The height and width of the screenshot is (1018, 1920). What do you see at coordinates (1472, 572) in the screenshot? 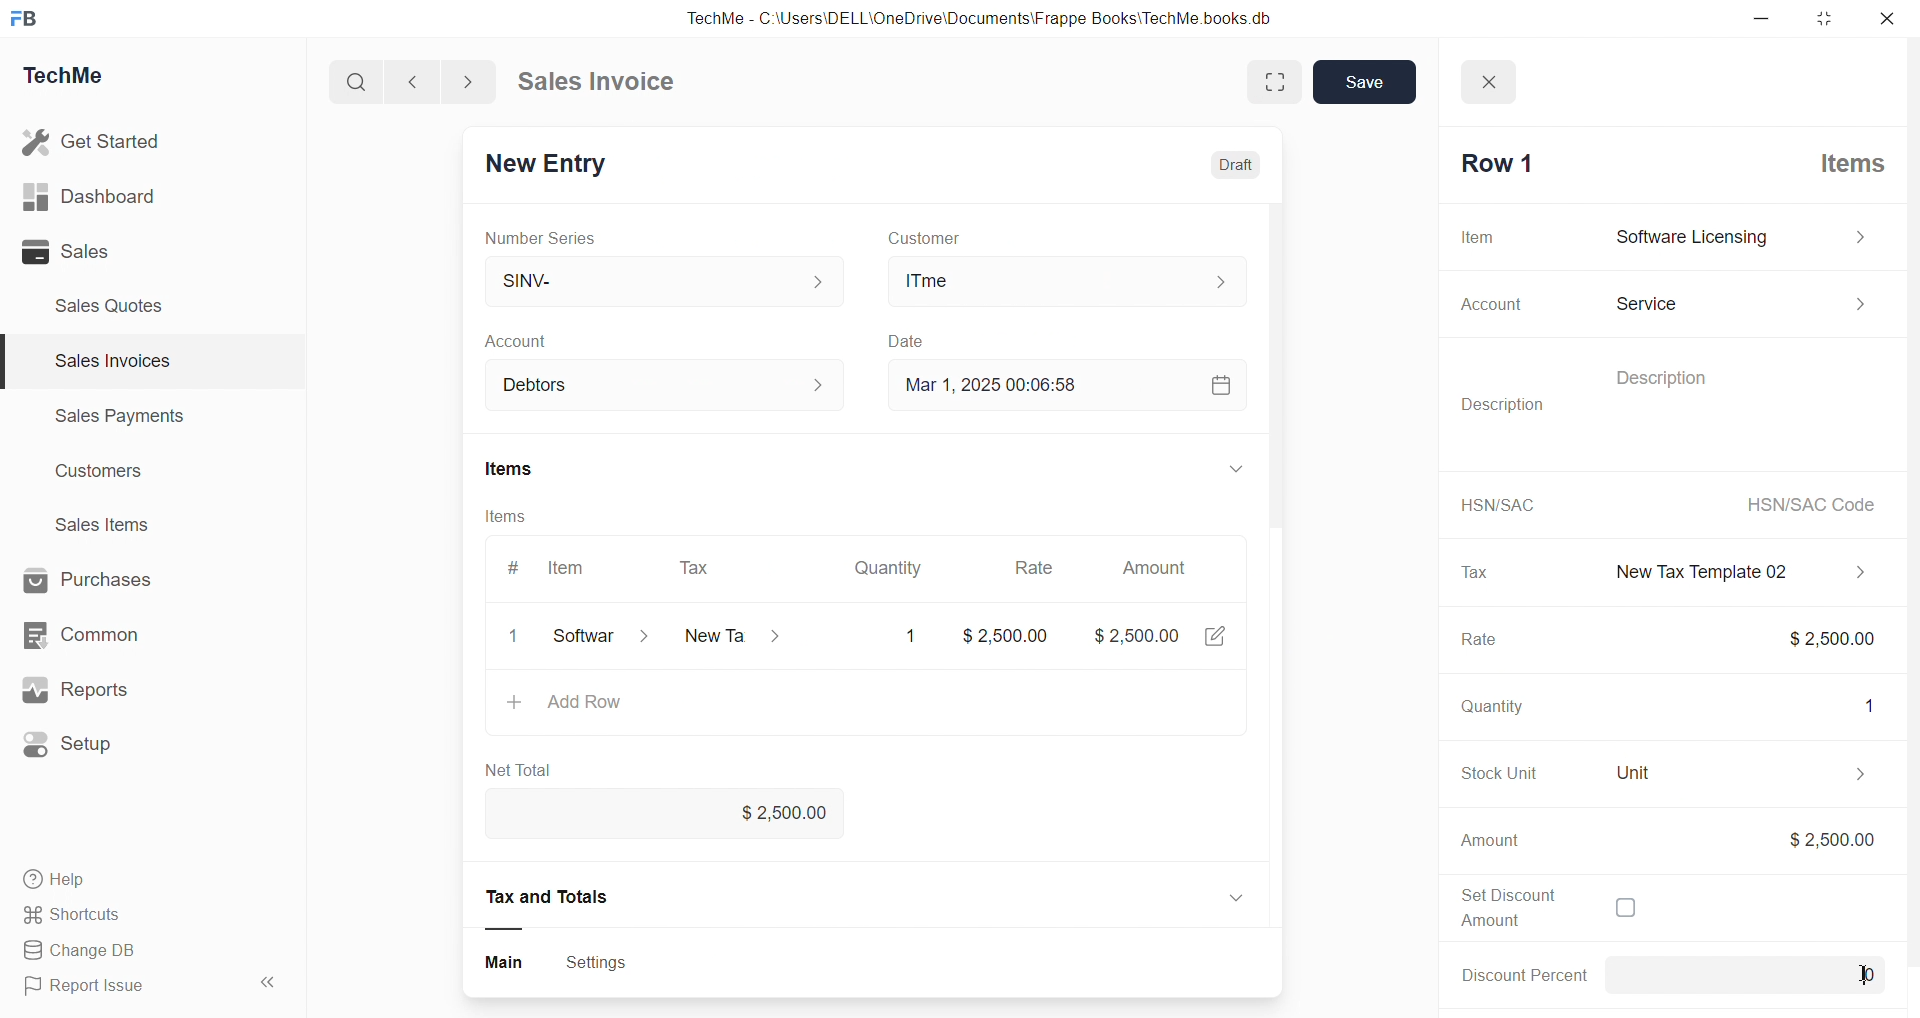
I see `Tax` at bounding box center [1472, 572].